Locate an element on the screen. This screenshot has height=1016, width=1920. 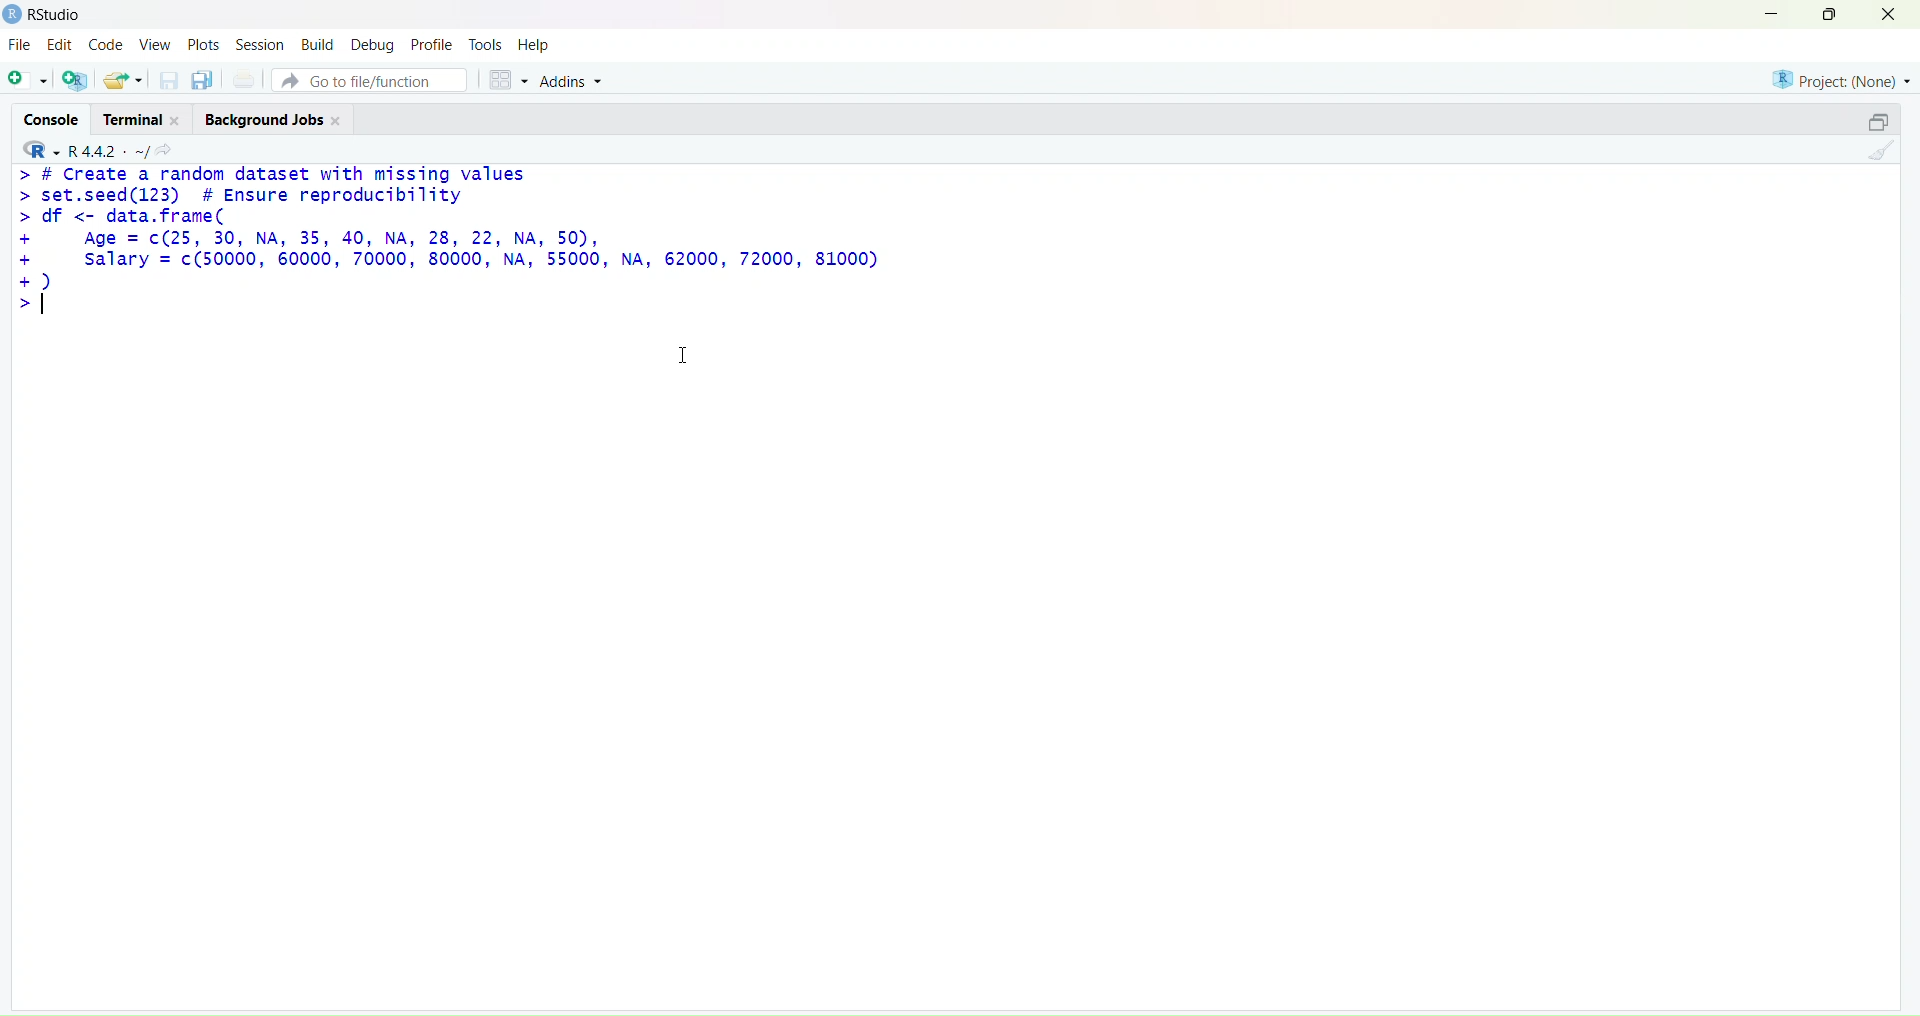
save all open documents is located at coordinates (203, 81).